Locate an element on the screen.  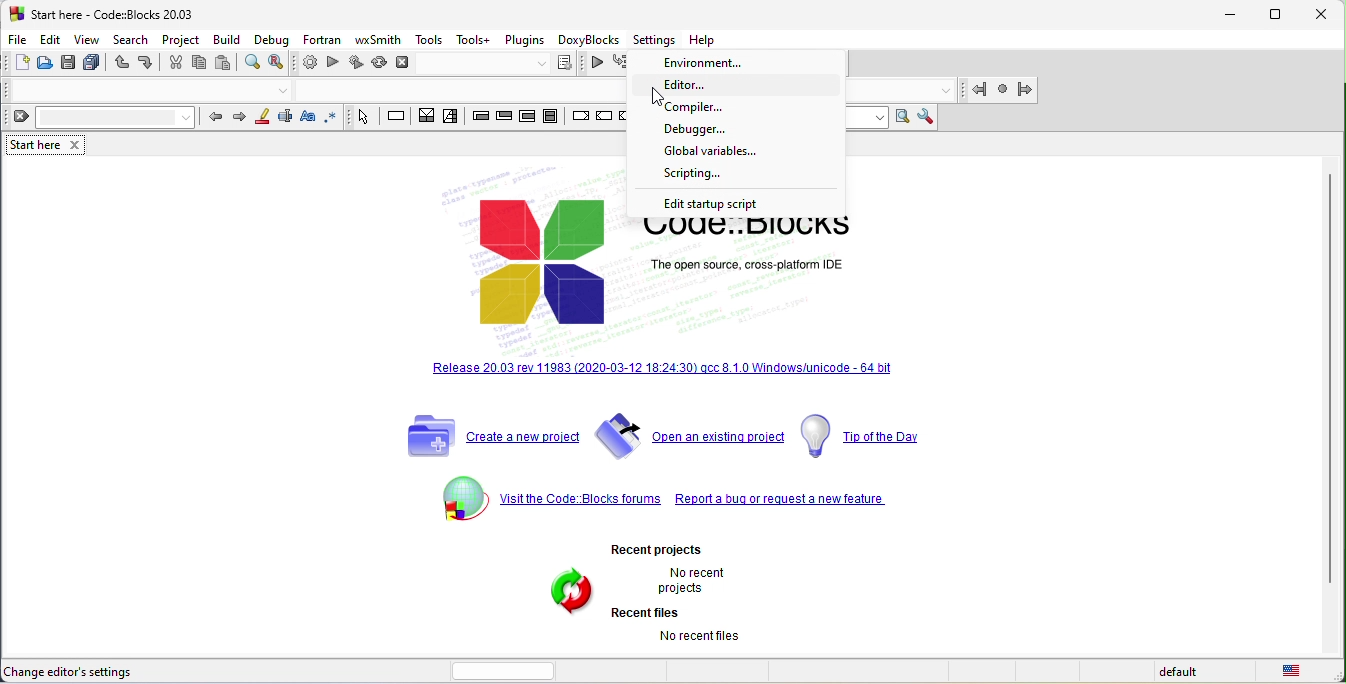
next is located at coordinates (243, 119).